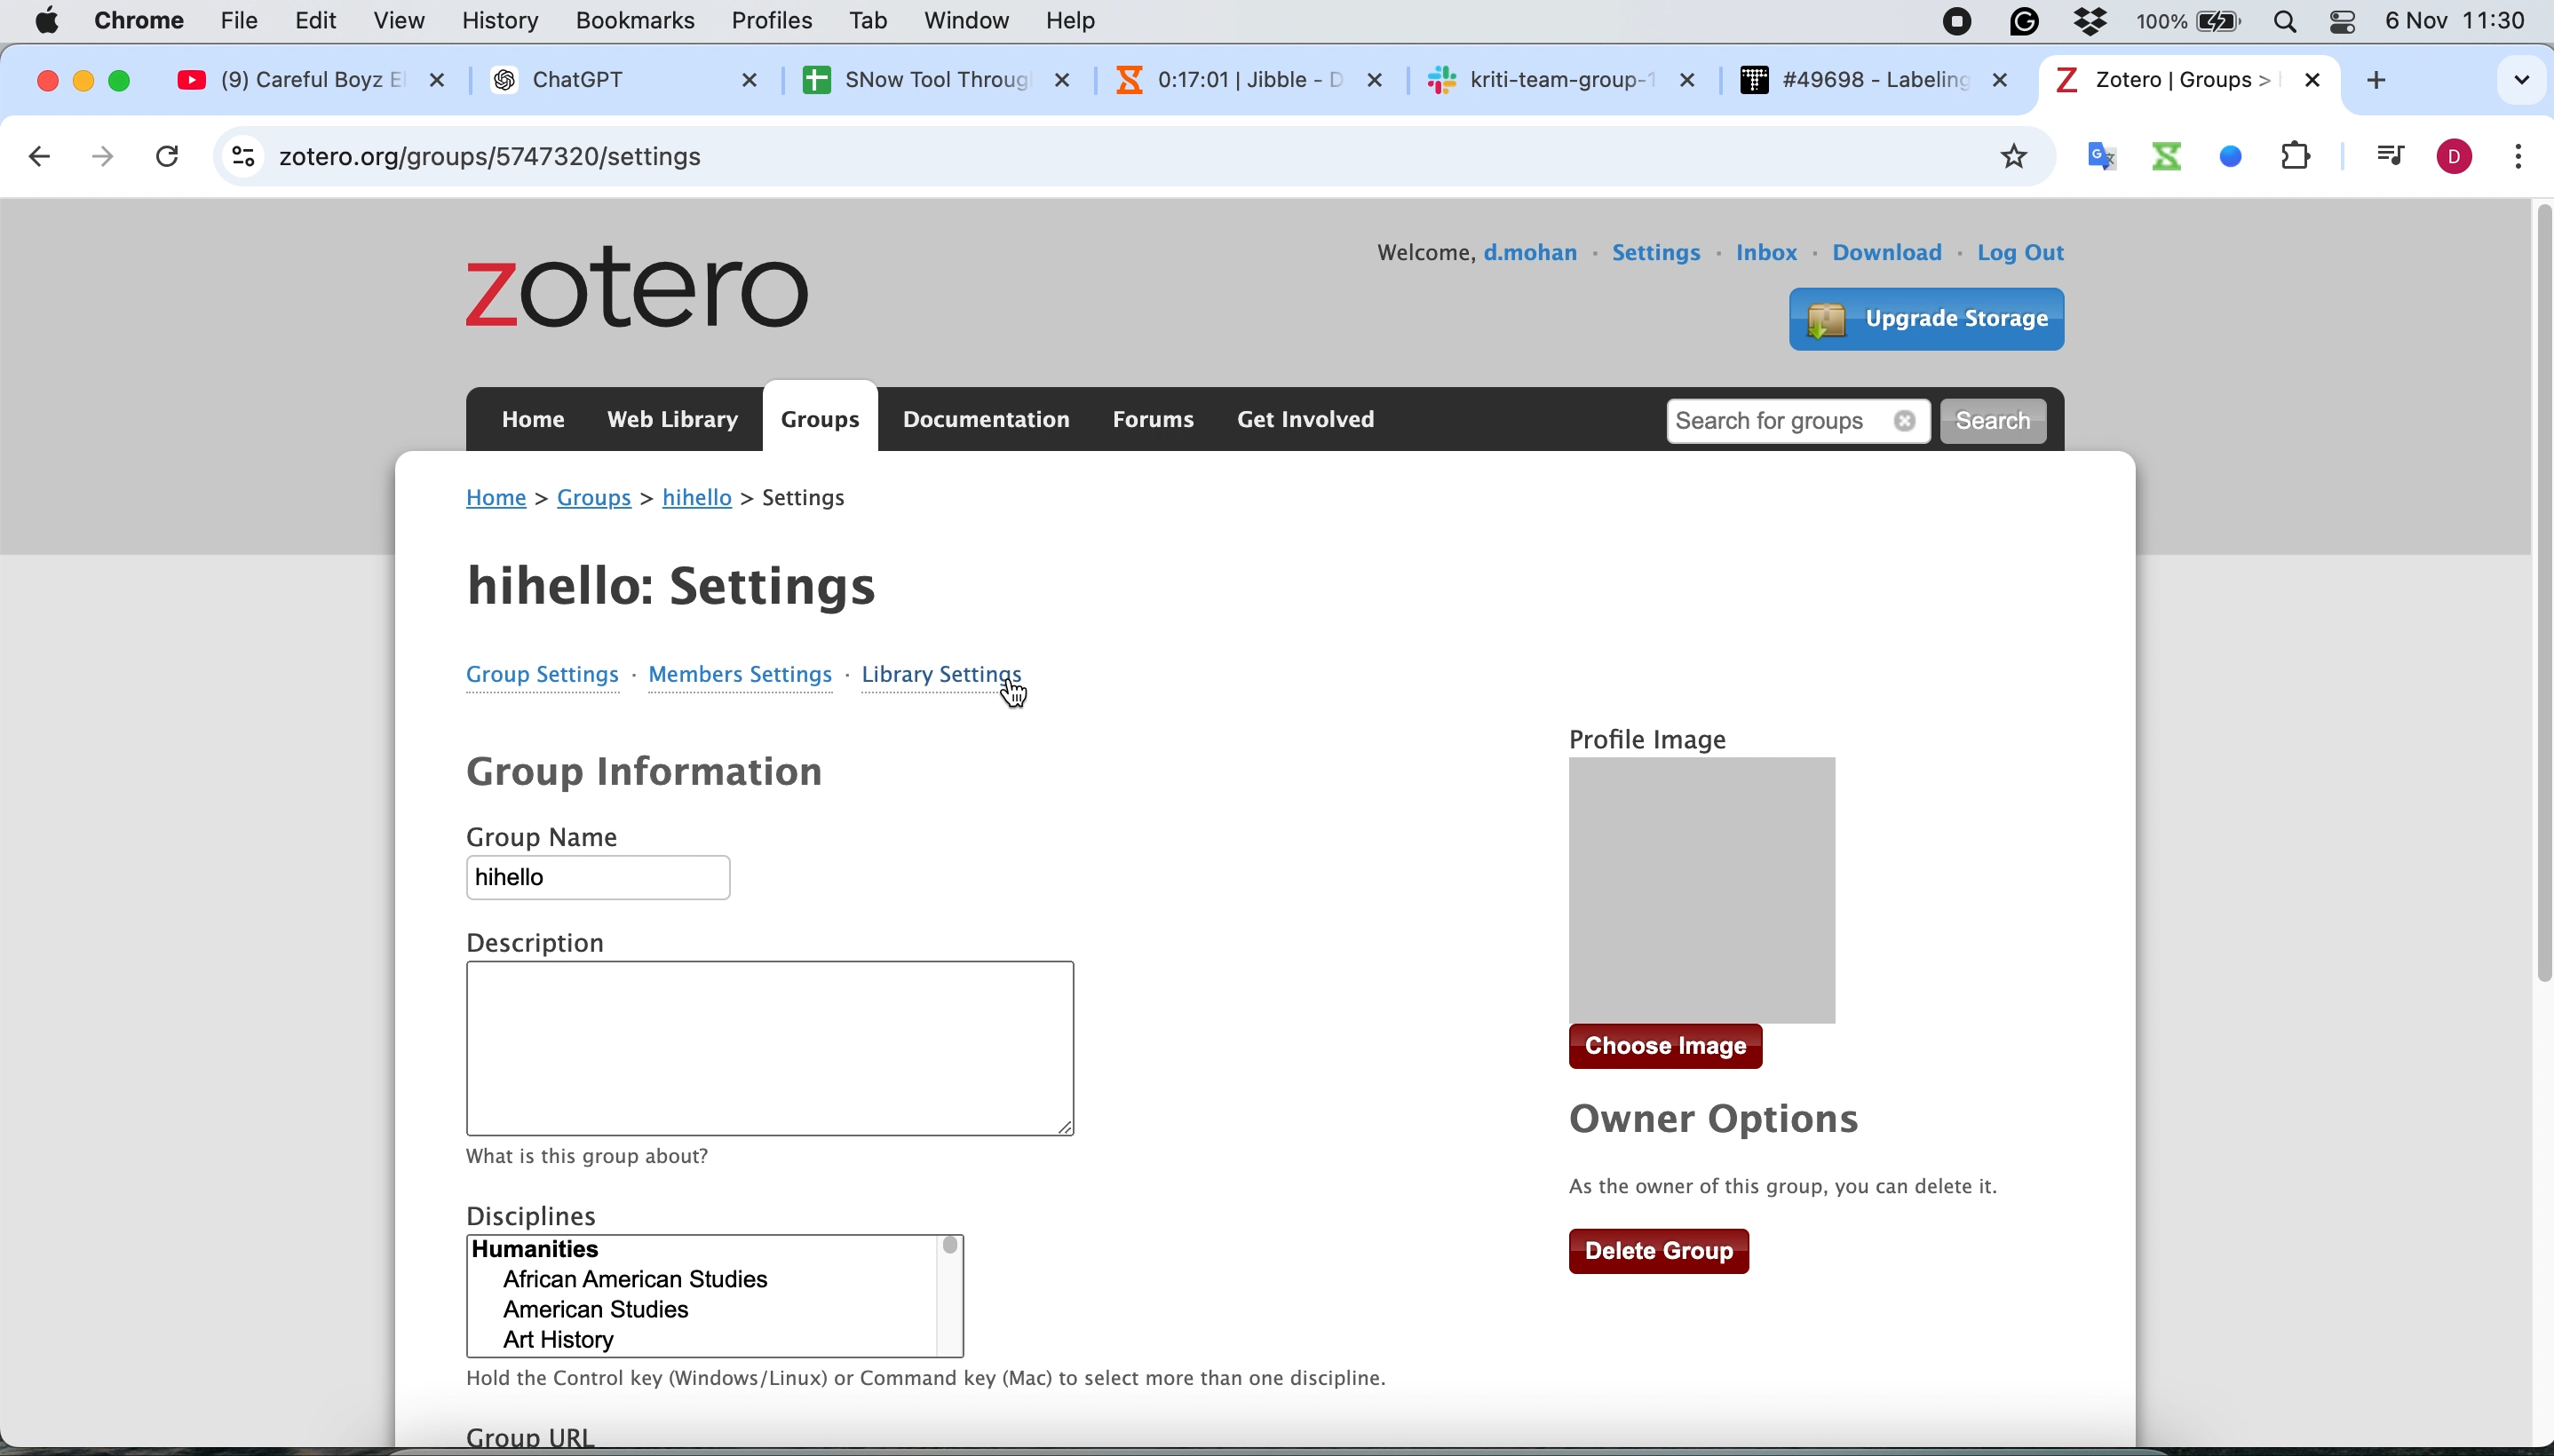 The image size is (2554, 1456). I want to click on N 0:16:54 | Jibble - 1 x, so click(1233, 77).